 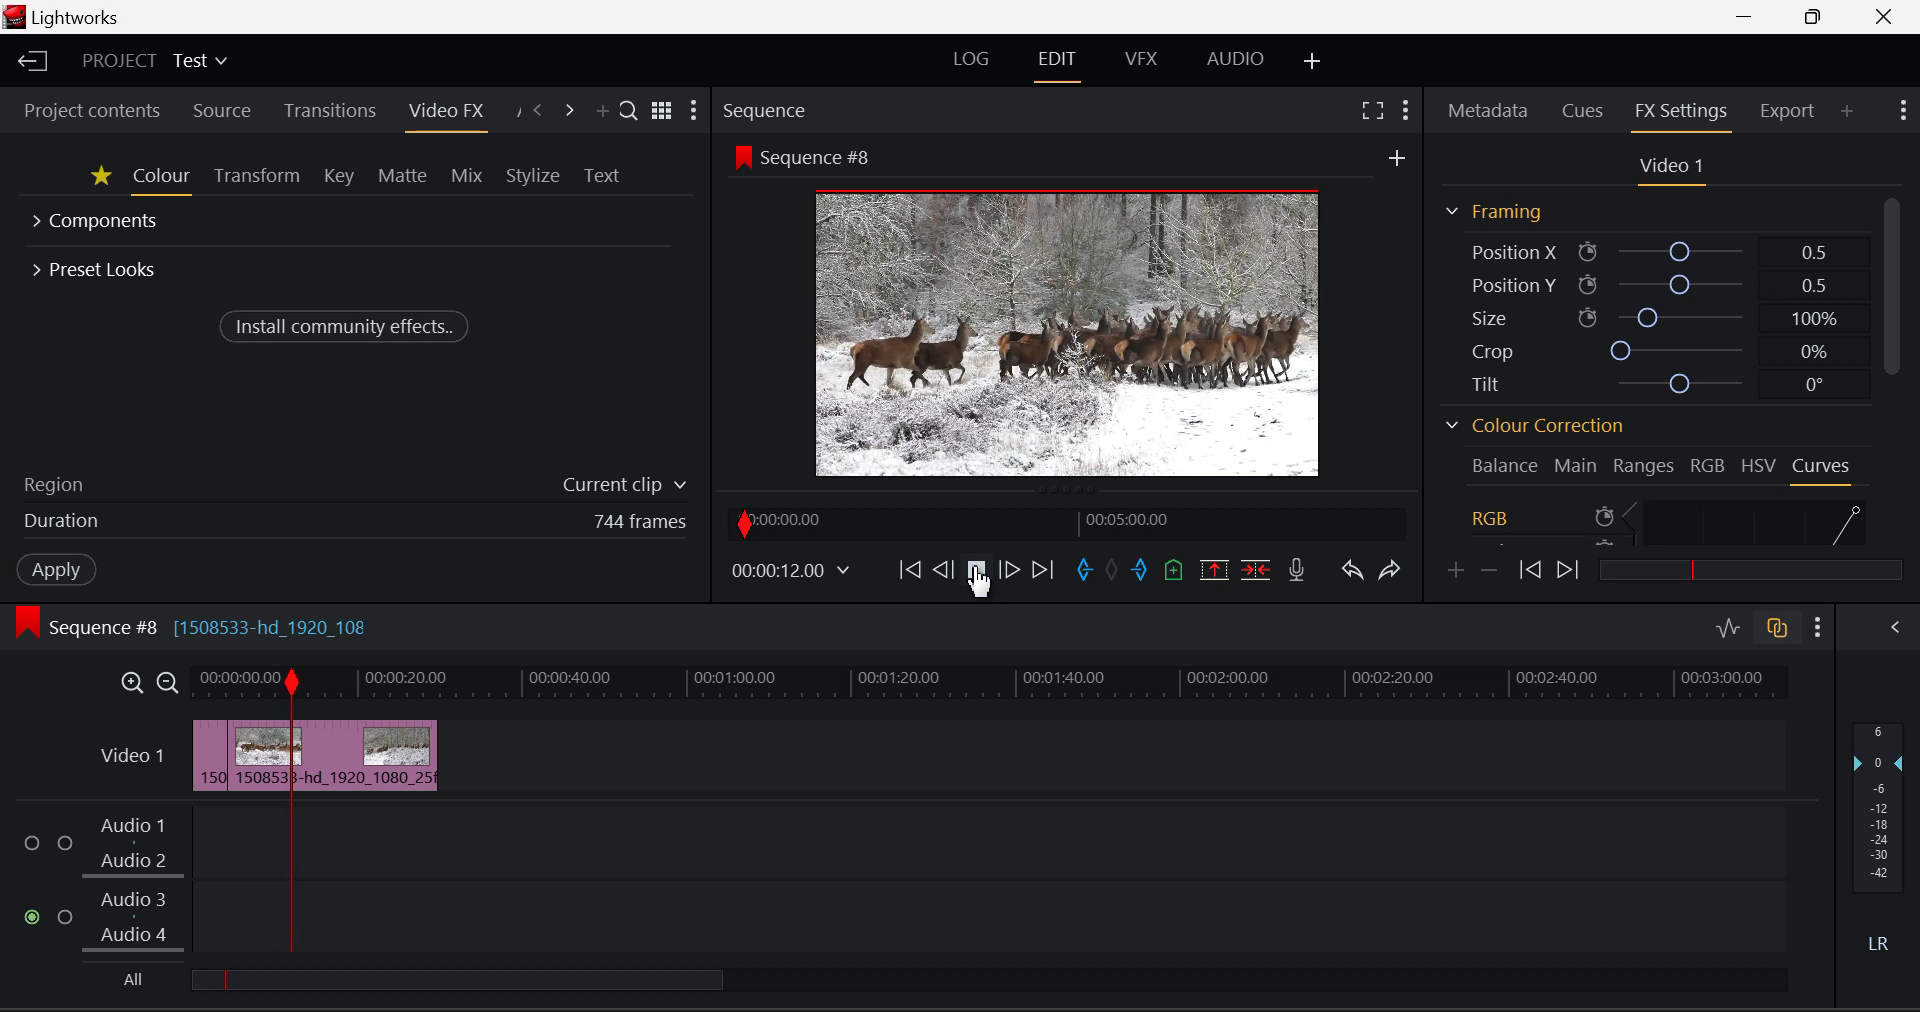 What do you see at coordinates (1820, 468) in the screenshot?
I see `Curves Tab Open` at bounding box center [1820, 468].